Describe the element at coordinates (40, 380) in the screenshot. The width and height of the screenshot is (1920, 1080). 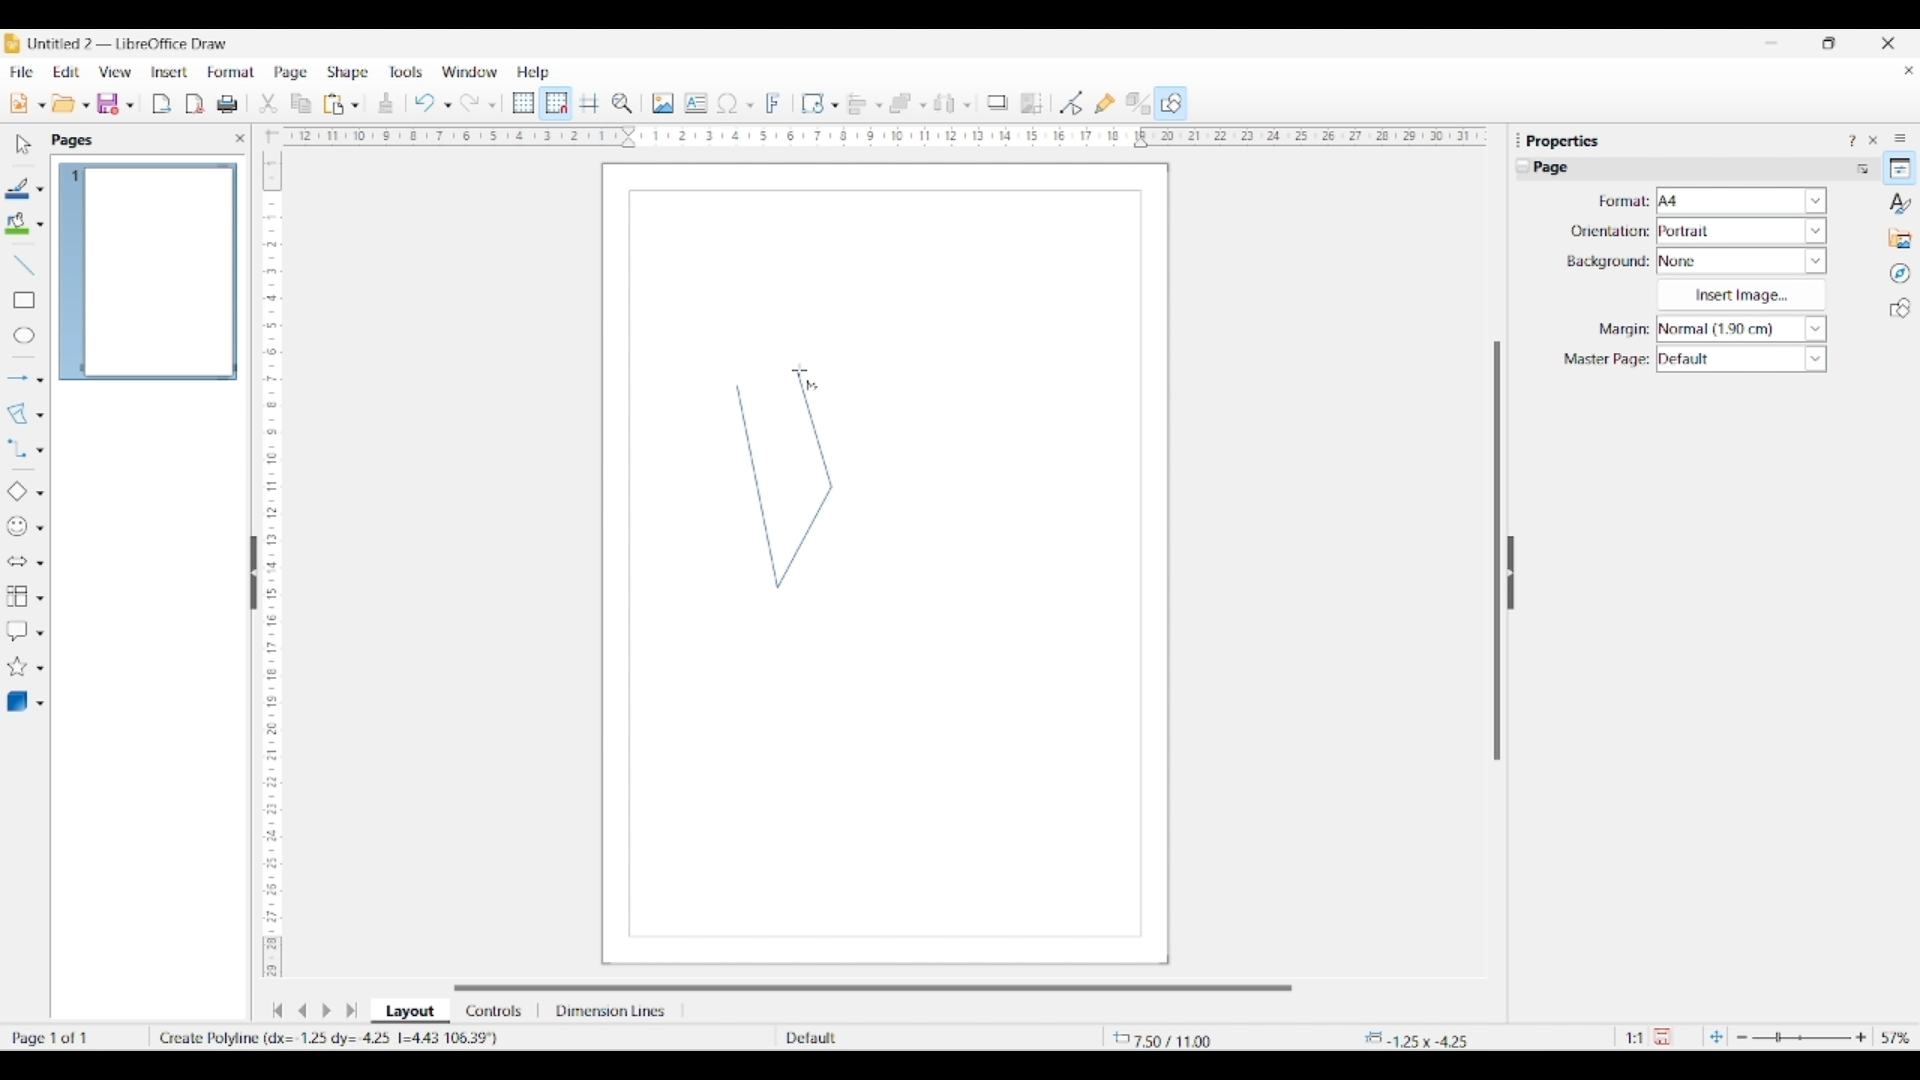
I see `Line and arrow options` at that location.